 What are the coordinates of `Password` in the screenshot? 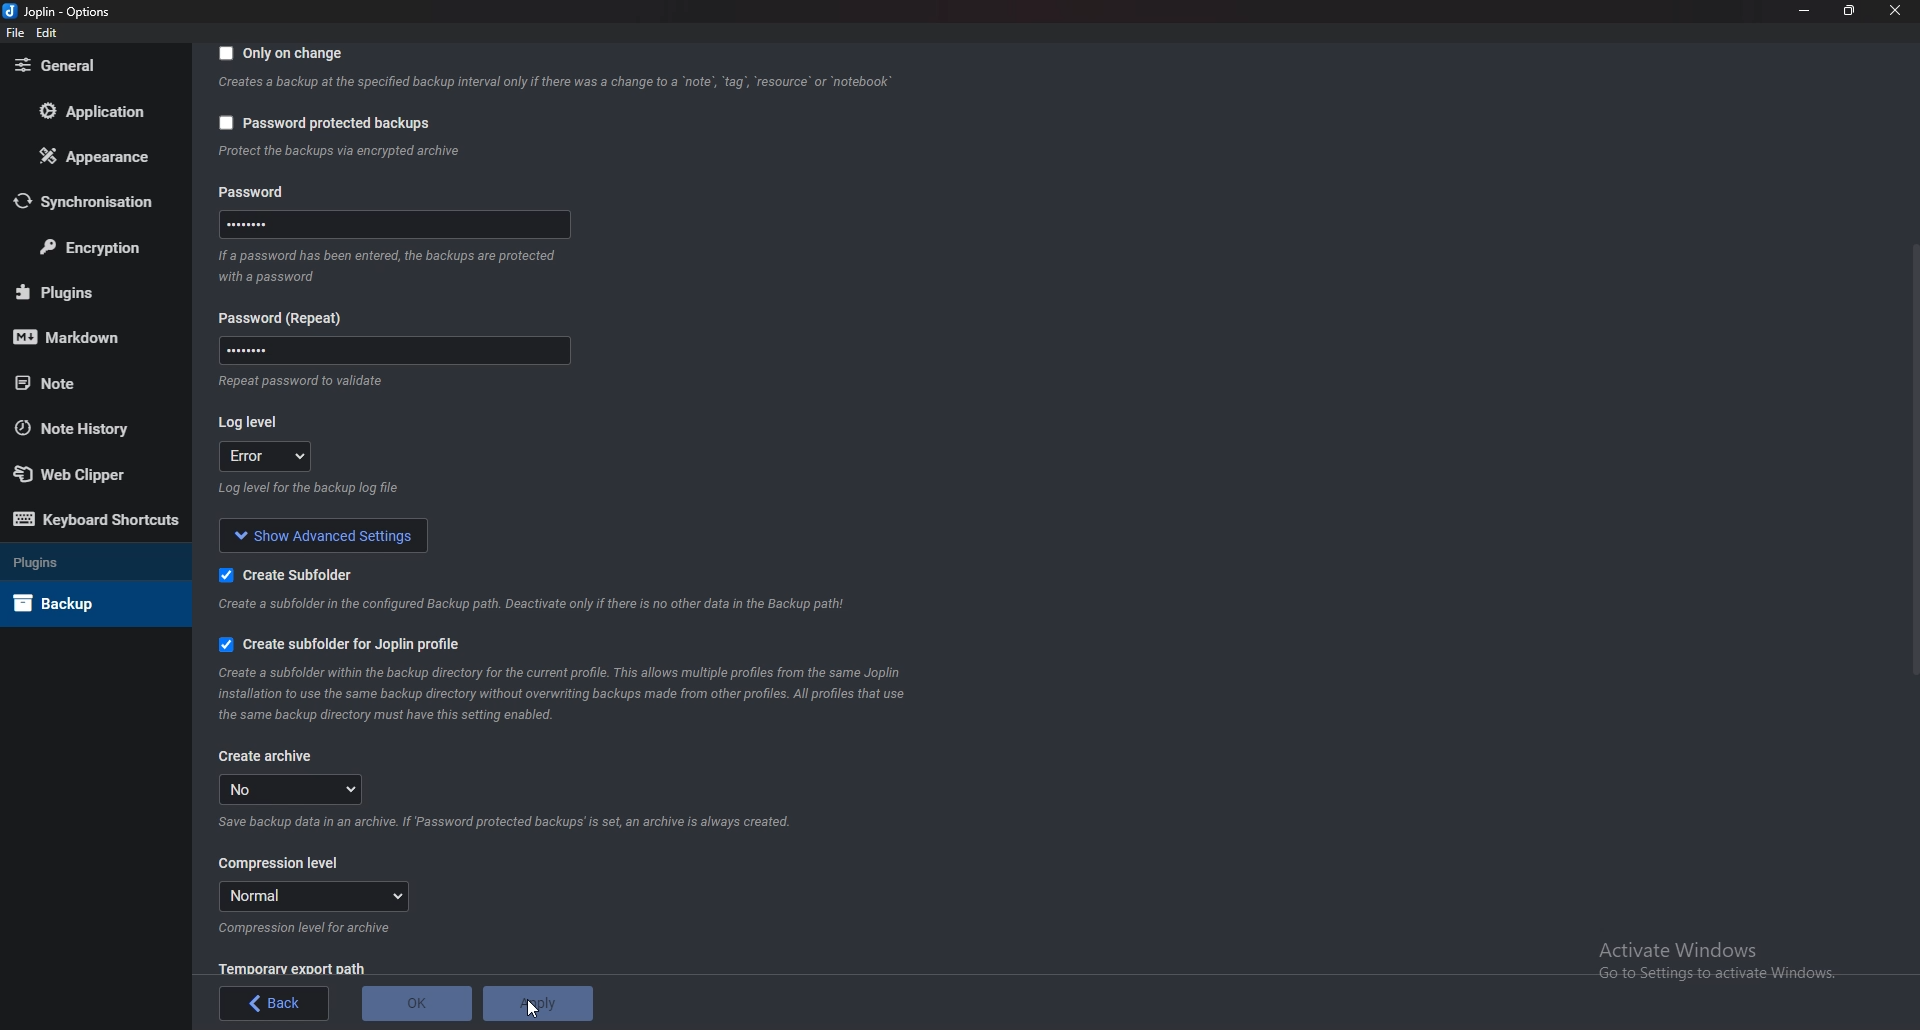 It's located at (391, 228).